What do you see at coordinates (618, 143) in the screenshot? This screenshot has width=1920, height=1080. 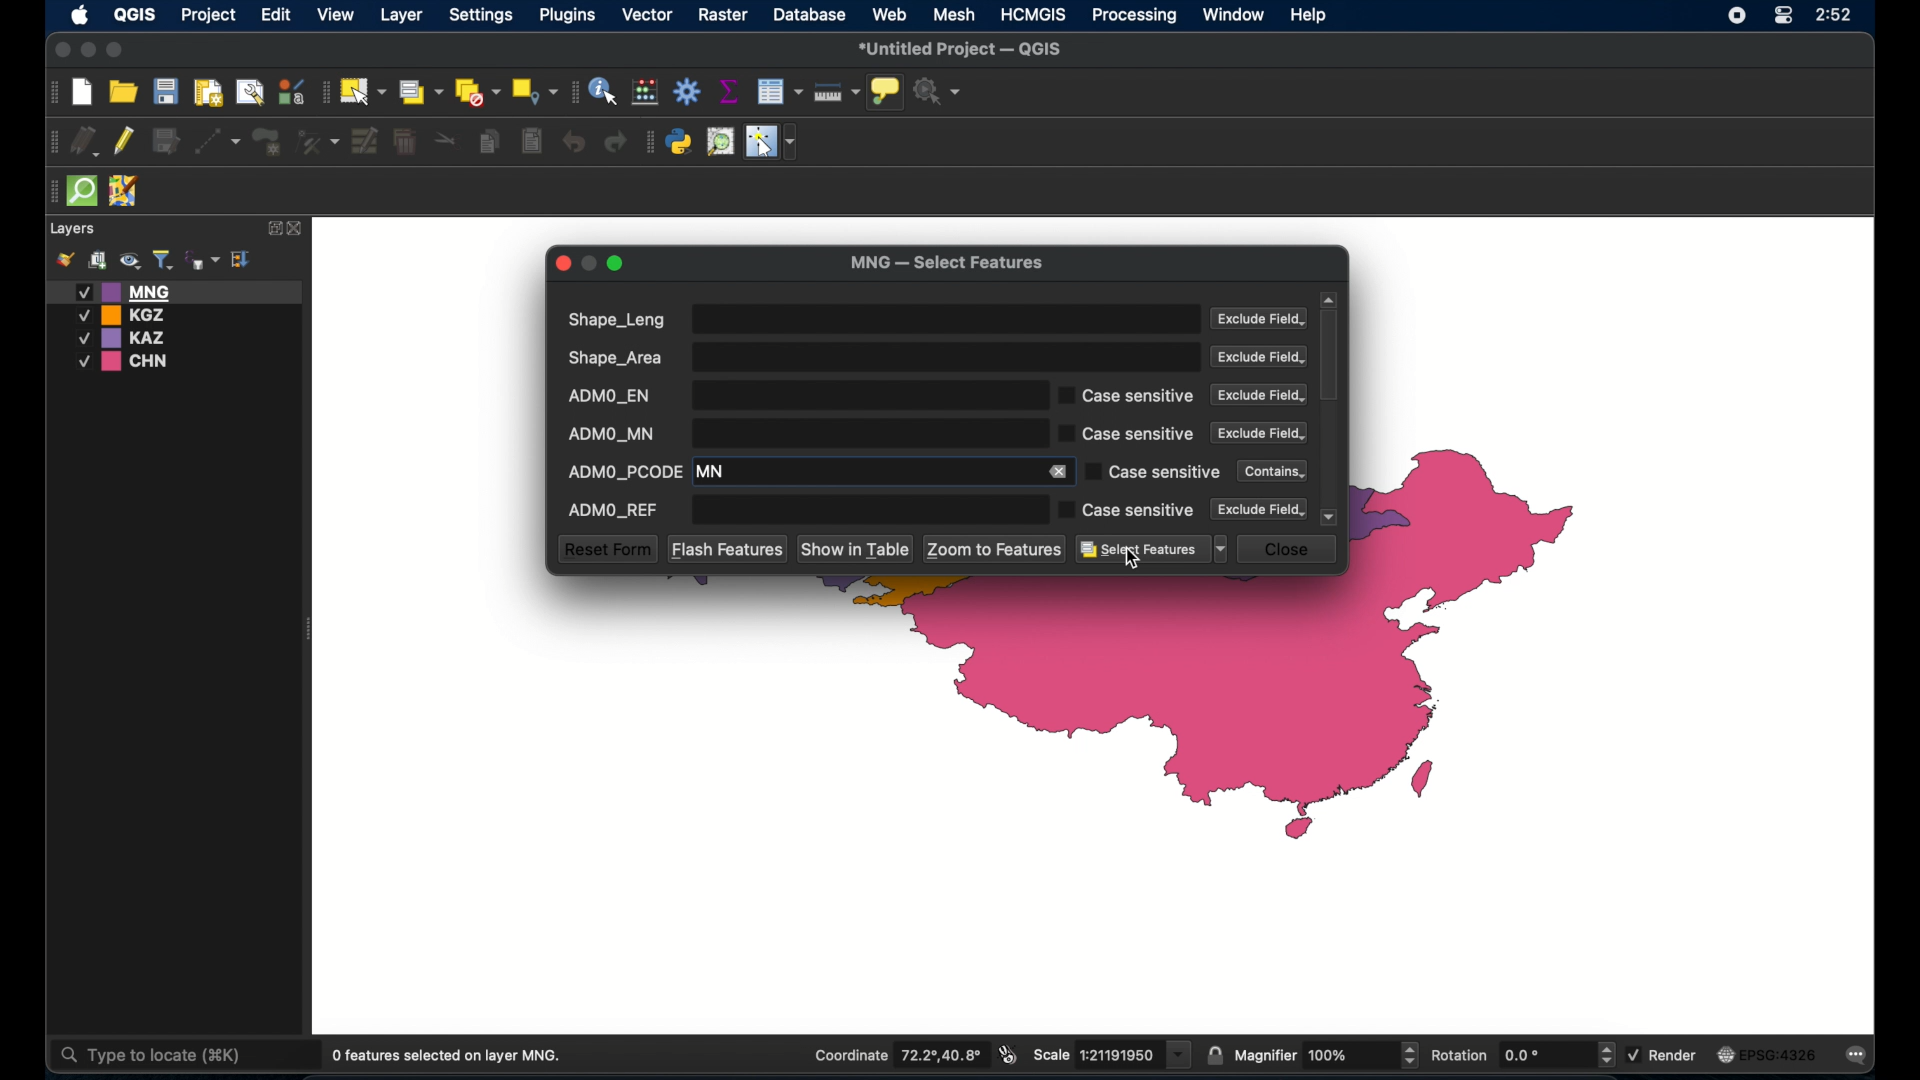 I see `redo` at bounding box center [618, 143].